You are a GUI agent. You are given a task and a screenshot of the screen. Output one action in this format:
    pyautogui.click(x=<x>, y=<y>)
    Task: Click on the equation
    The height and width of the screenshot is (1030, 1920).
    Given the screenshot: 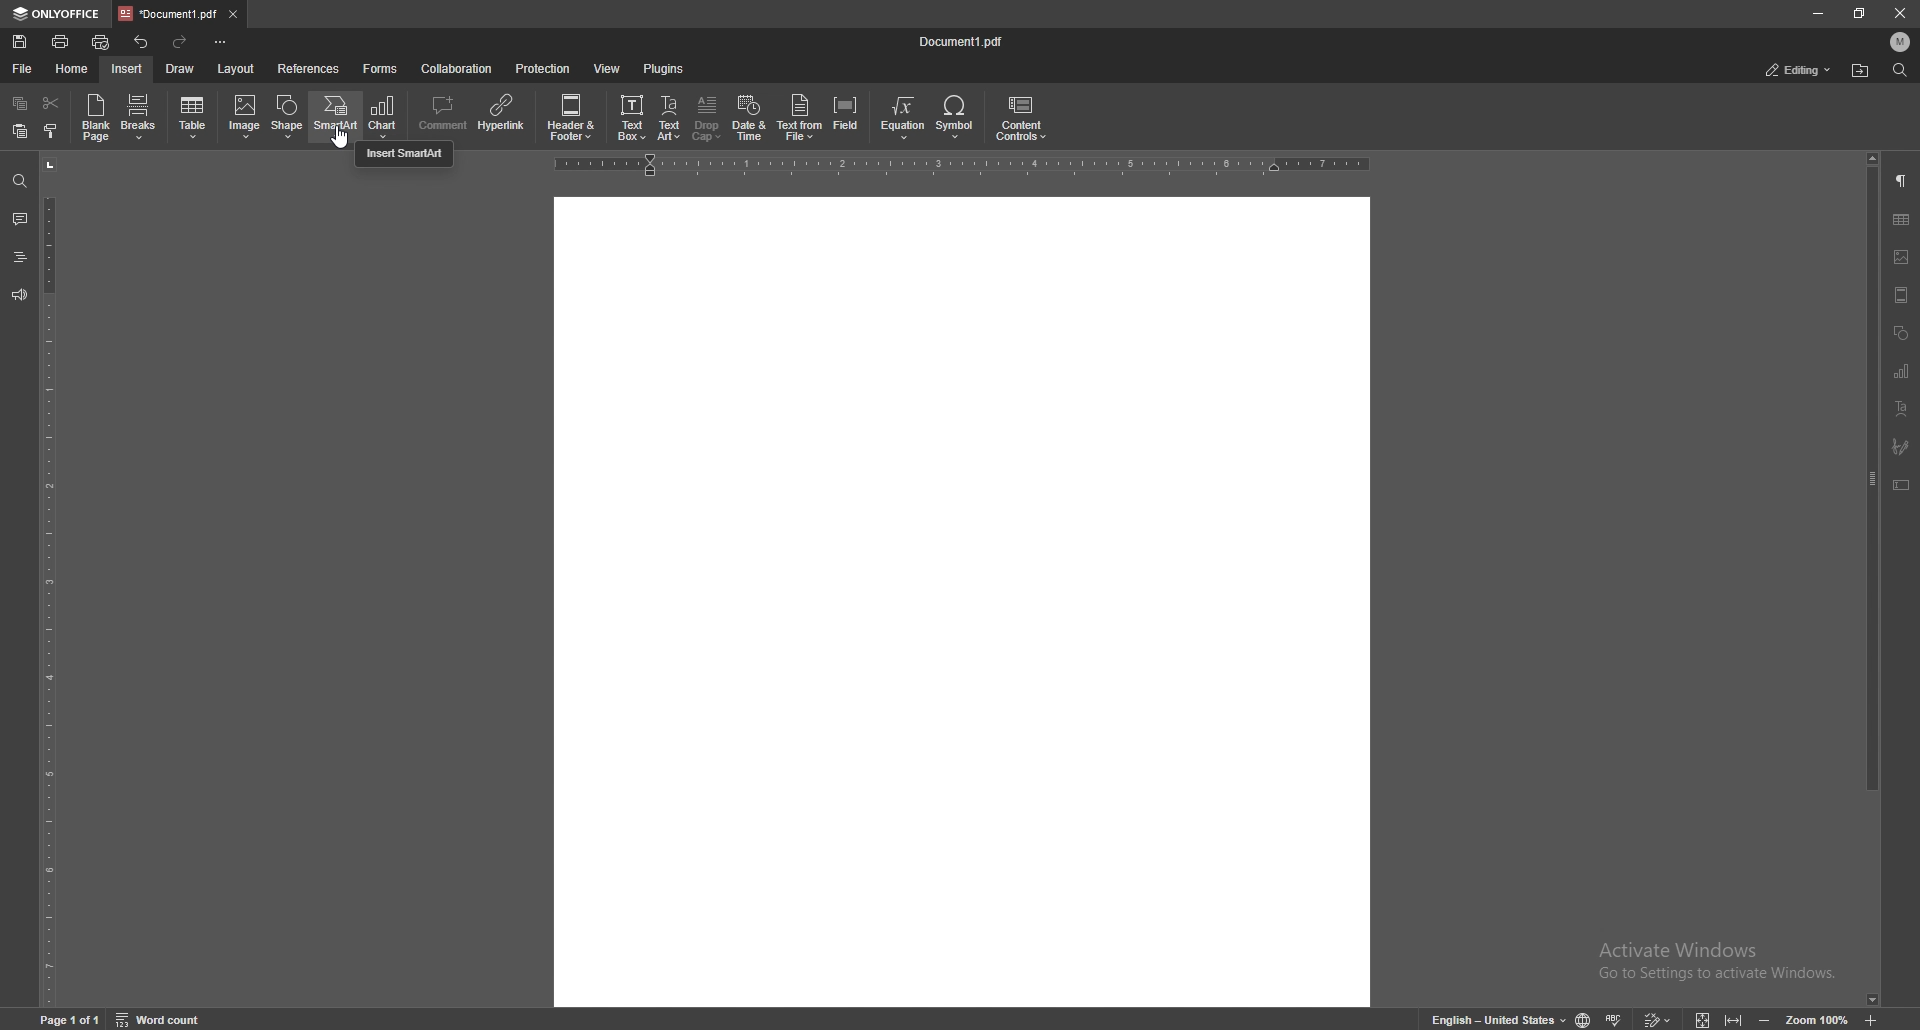 What is the action you would take?
    pyautogui.click(x=906, y=117)
    